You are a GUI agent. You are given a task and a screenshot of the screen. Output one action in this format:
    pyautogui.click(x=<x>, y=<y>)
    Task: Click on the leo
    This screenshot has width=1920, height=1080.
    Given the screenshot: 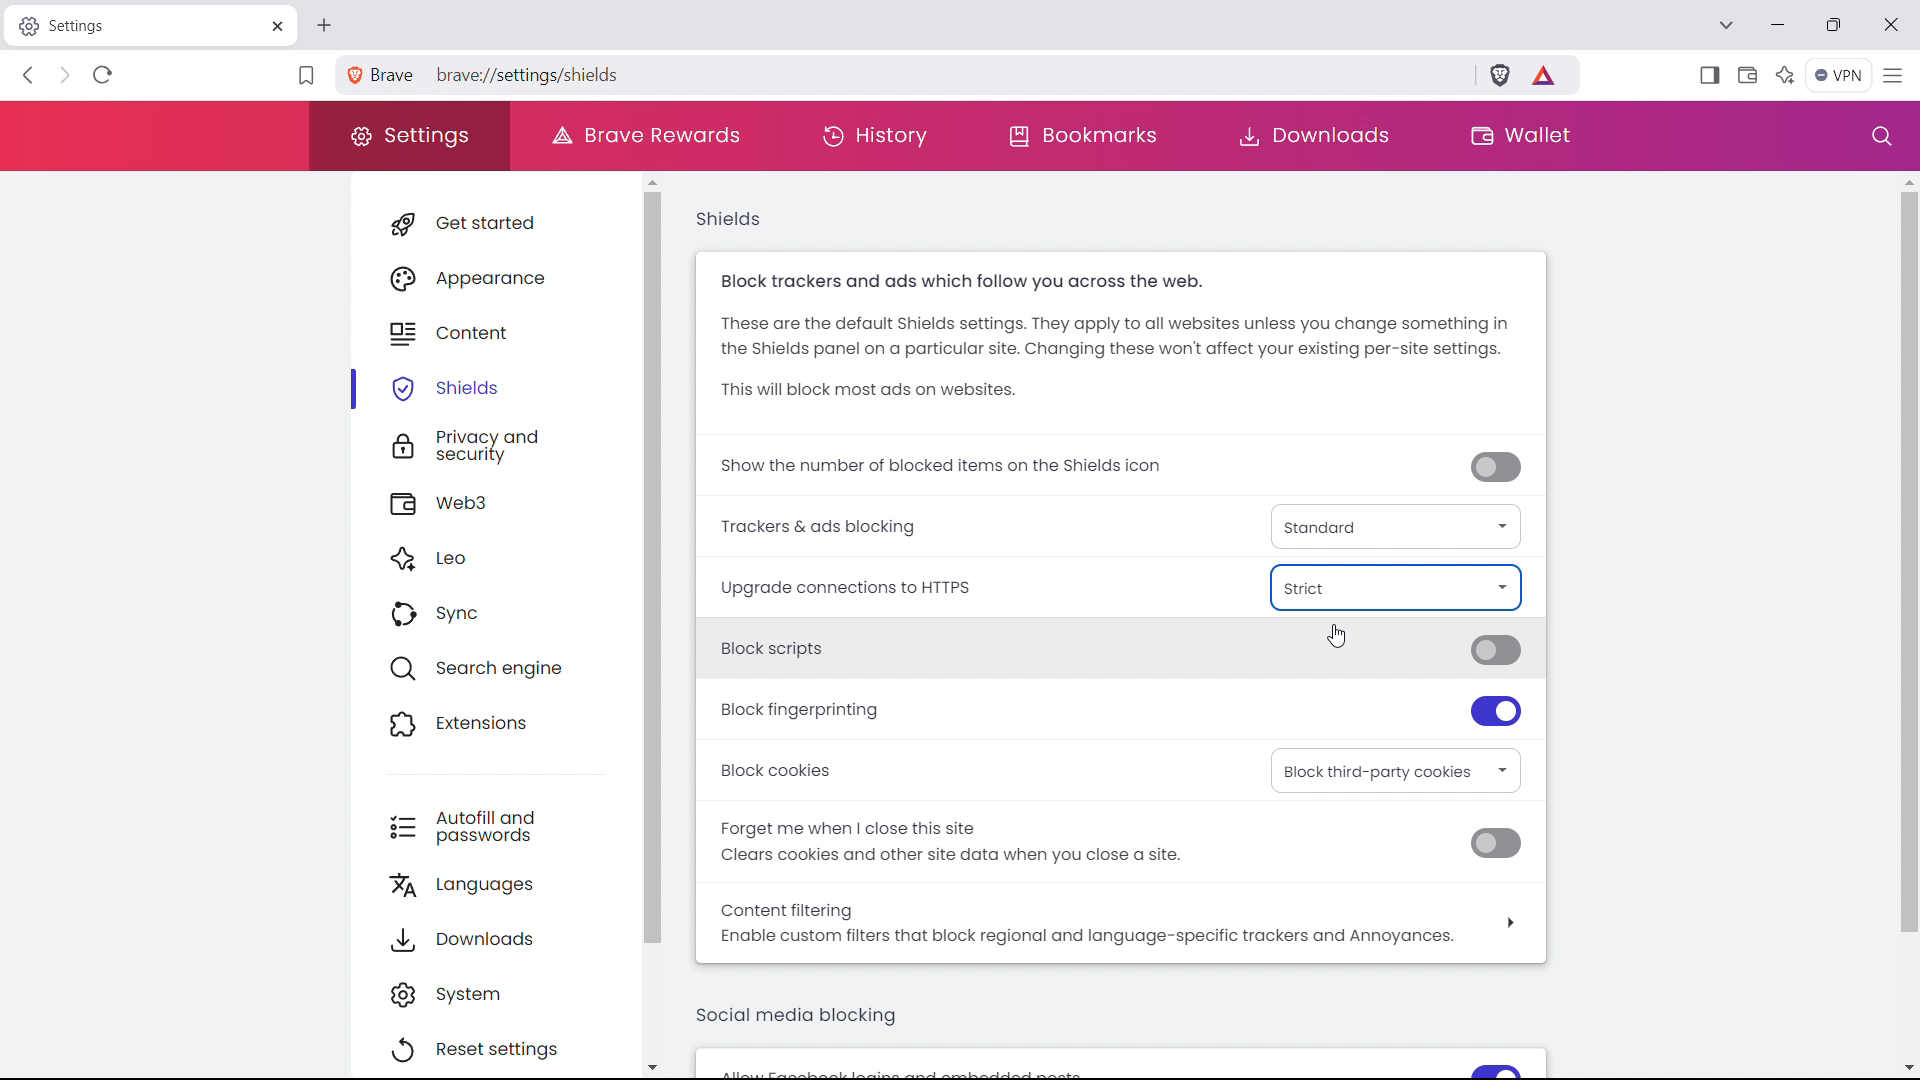 What is the action you would take?
    pyautogui.click(x=507, y=556)
    